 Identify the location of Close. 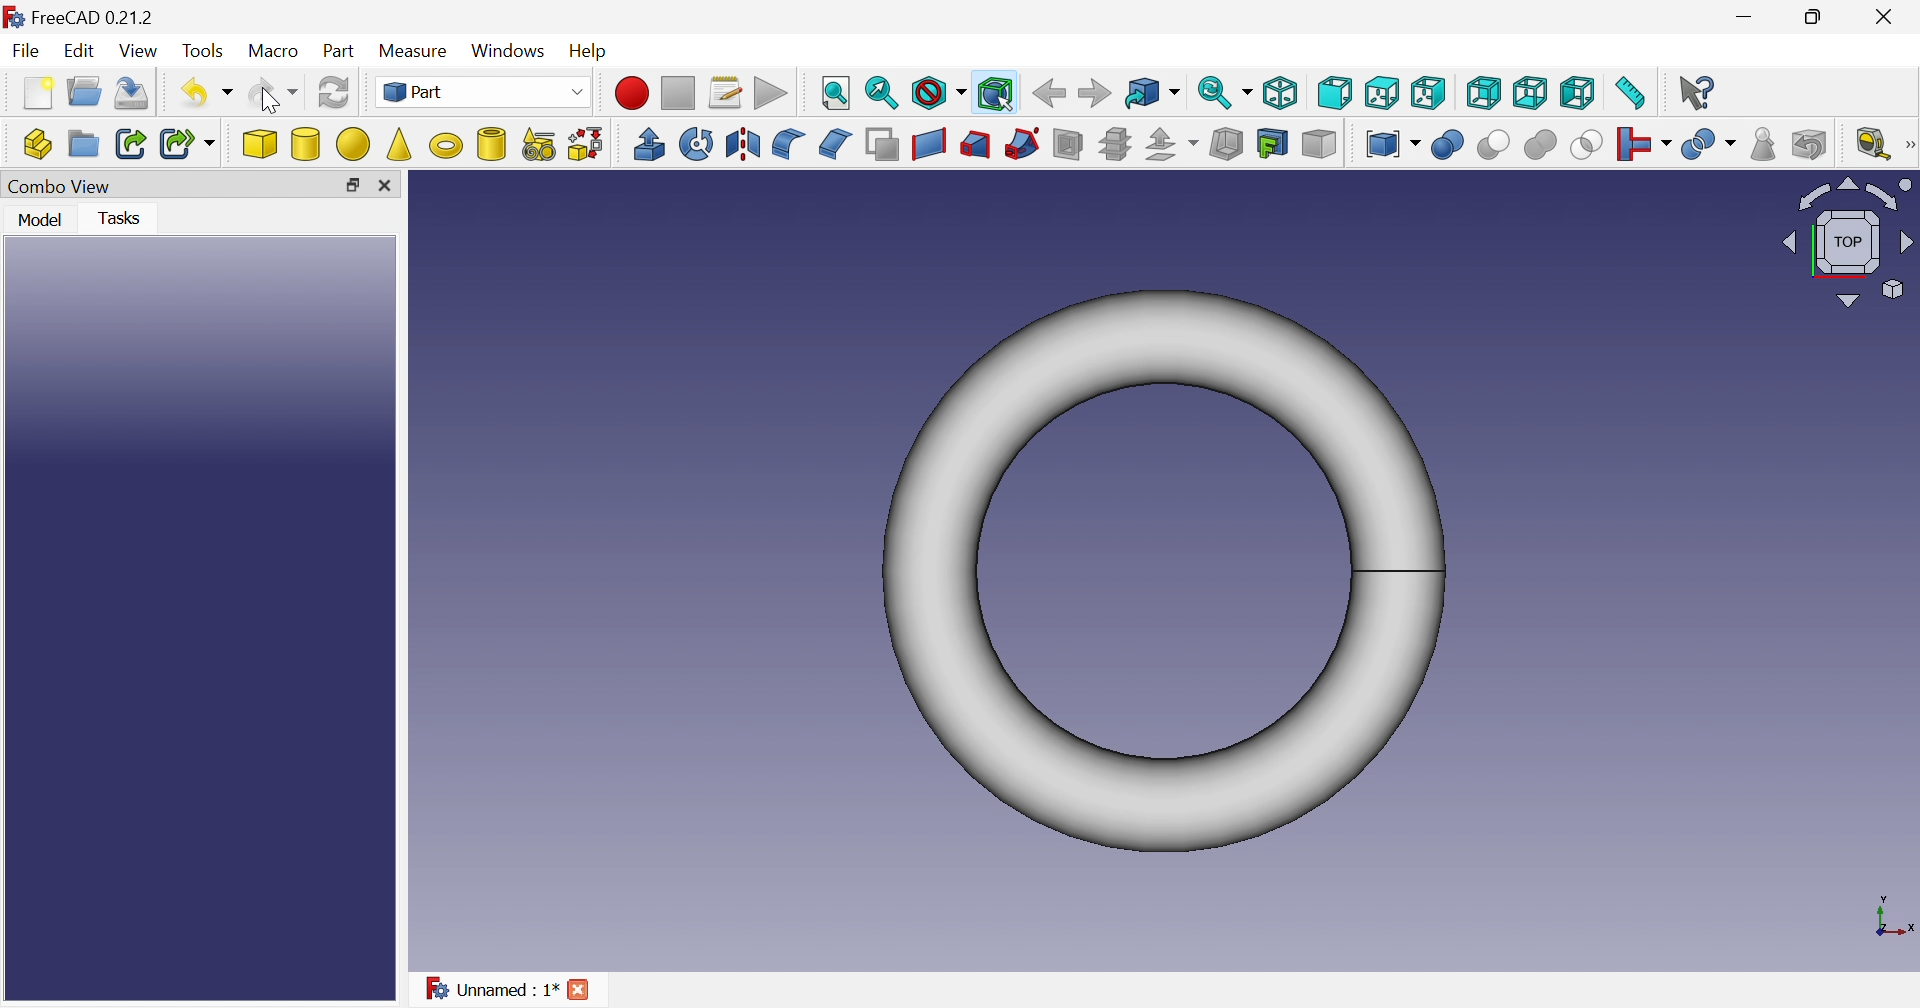
(1888, 18).